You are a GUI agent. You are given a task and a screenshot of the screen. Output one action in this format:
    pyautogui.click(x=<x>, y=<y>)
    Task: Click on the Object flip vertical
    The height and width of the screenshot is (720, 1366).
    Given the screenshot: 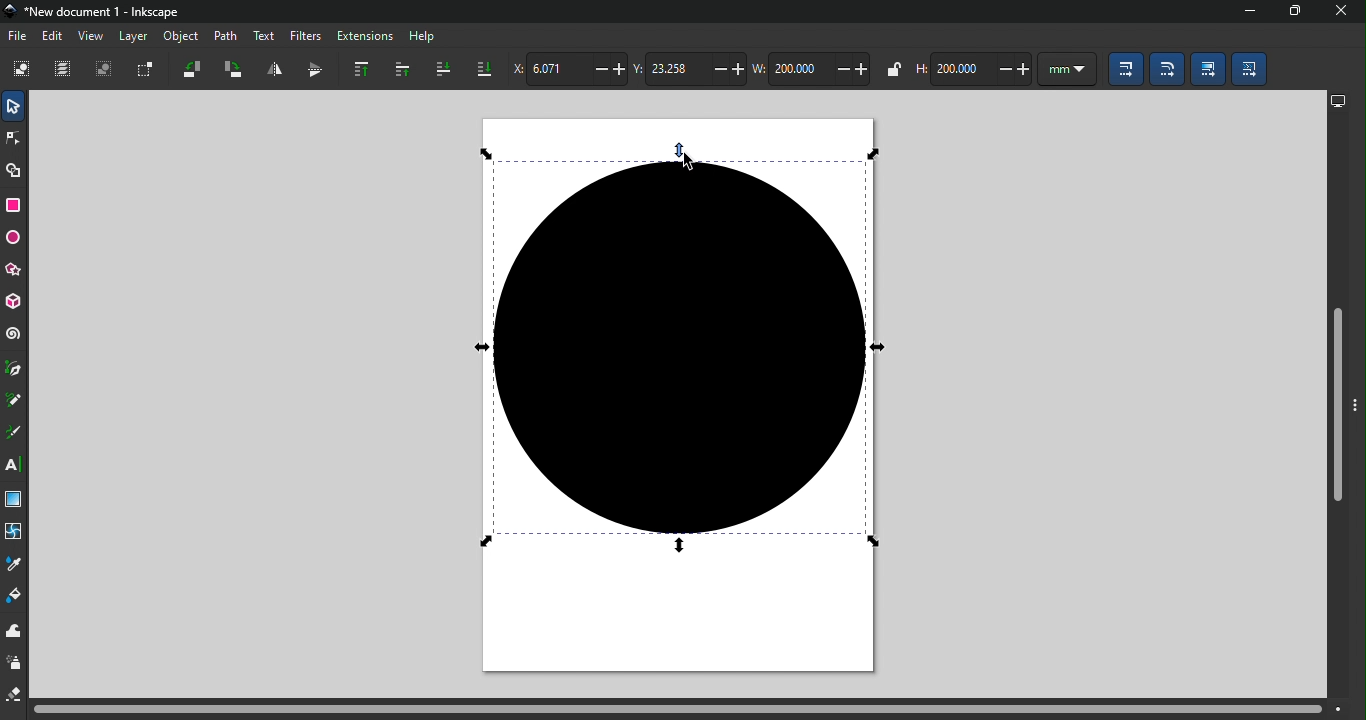 What is the action you would take?
    pyautogui.click(x=313, y=71)
    